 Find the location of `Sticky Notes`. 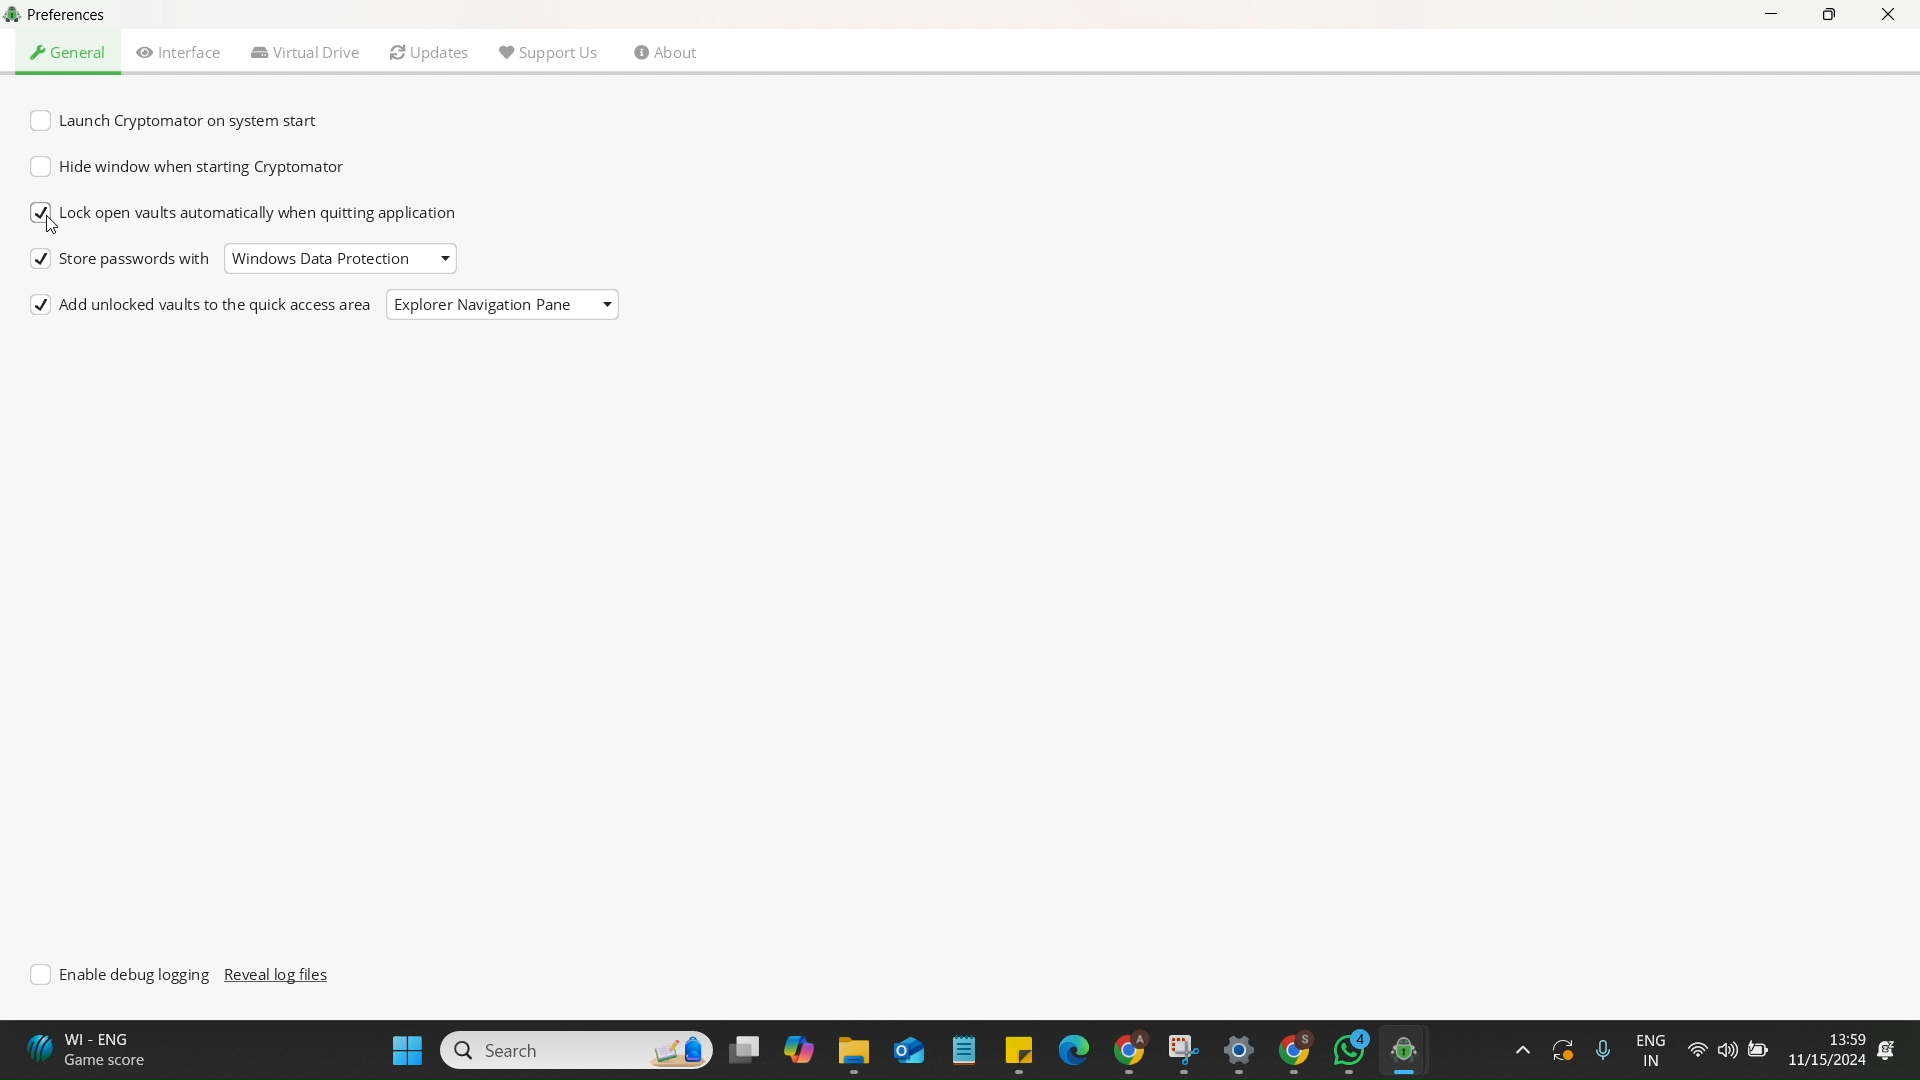

Sticky Notes is located at coordinates (1013, 1051).